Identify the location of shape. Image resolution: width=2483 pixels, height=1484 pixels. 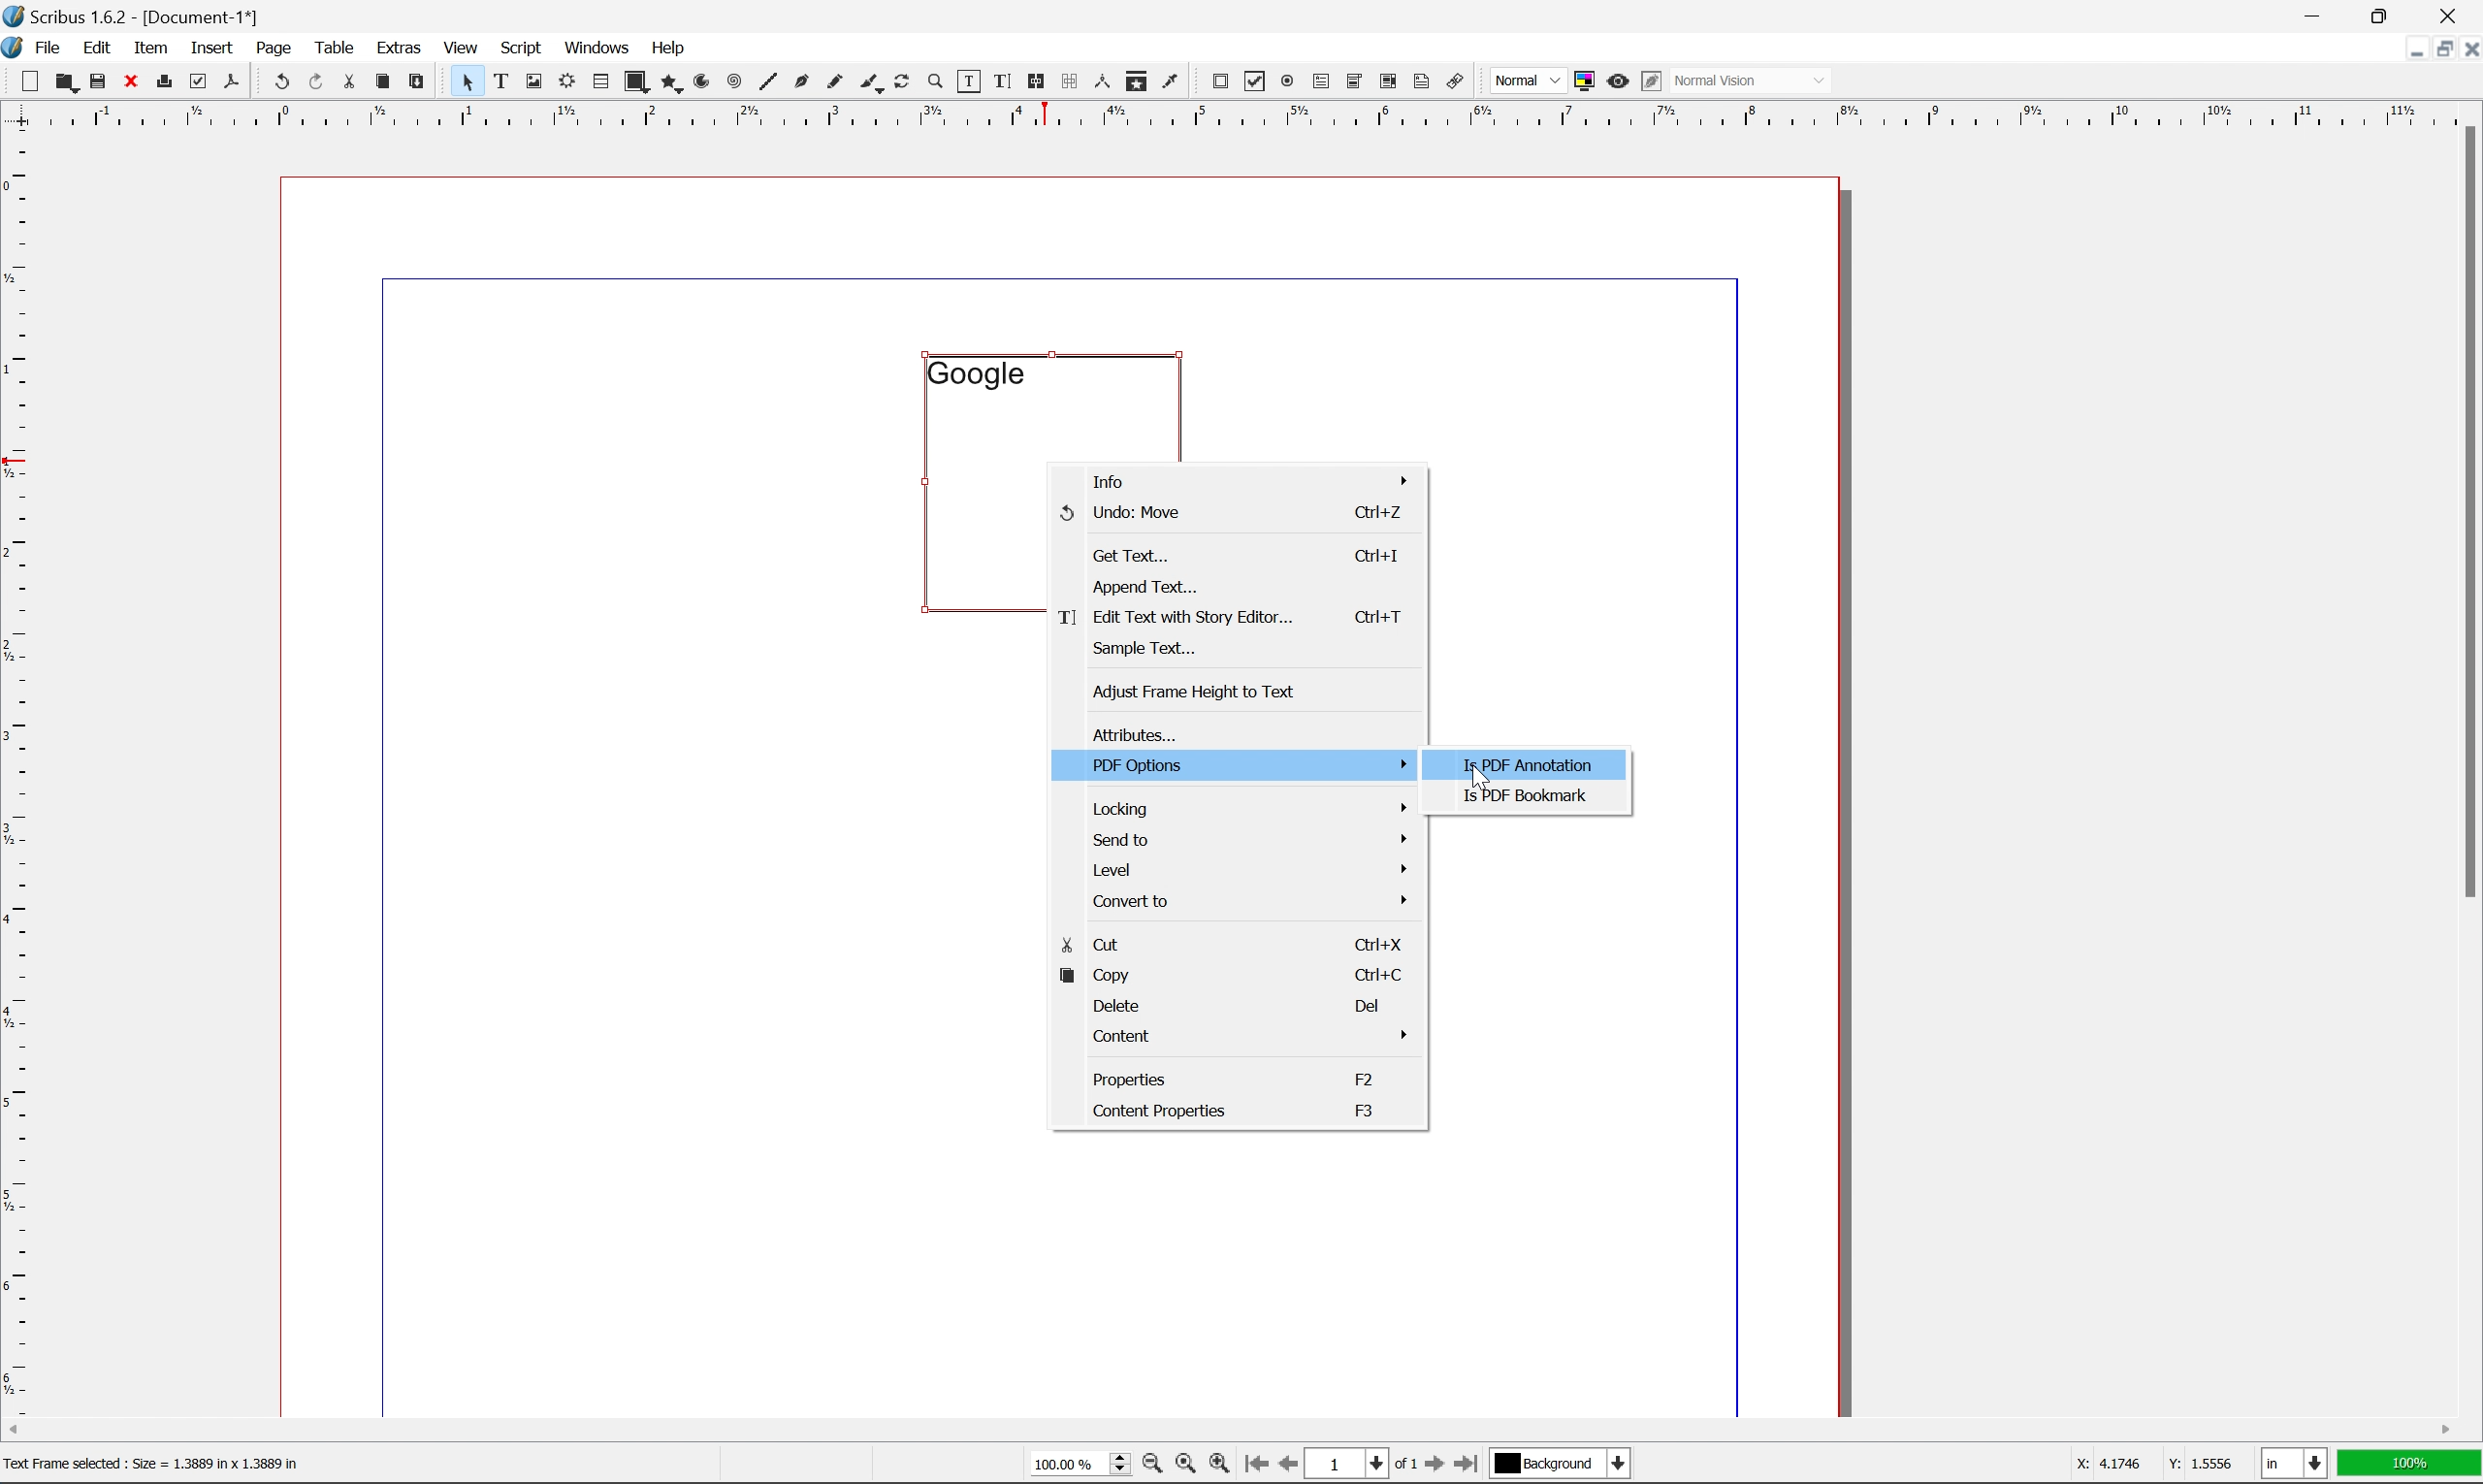
(638, 83).